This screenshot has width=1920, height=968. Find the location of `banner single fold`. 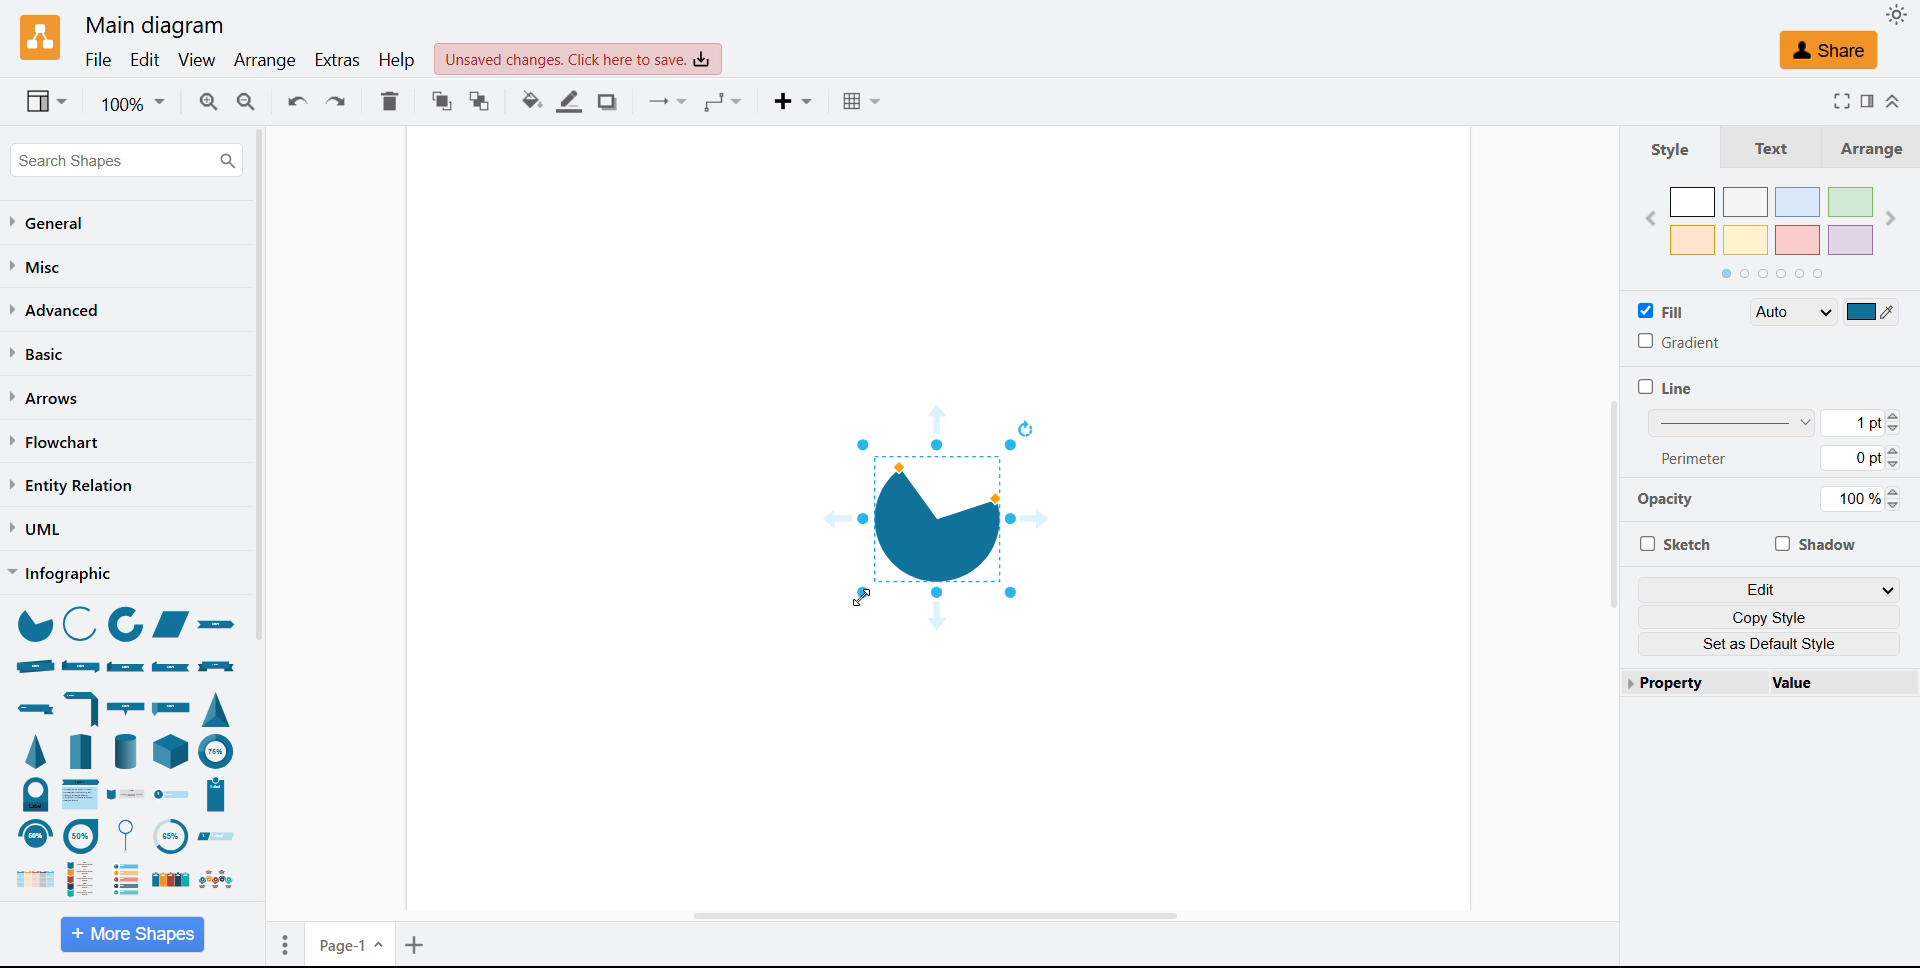

banner single fold is located at coordinates (34, 709).